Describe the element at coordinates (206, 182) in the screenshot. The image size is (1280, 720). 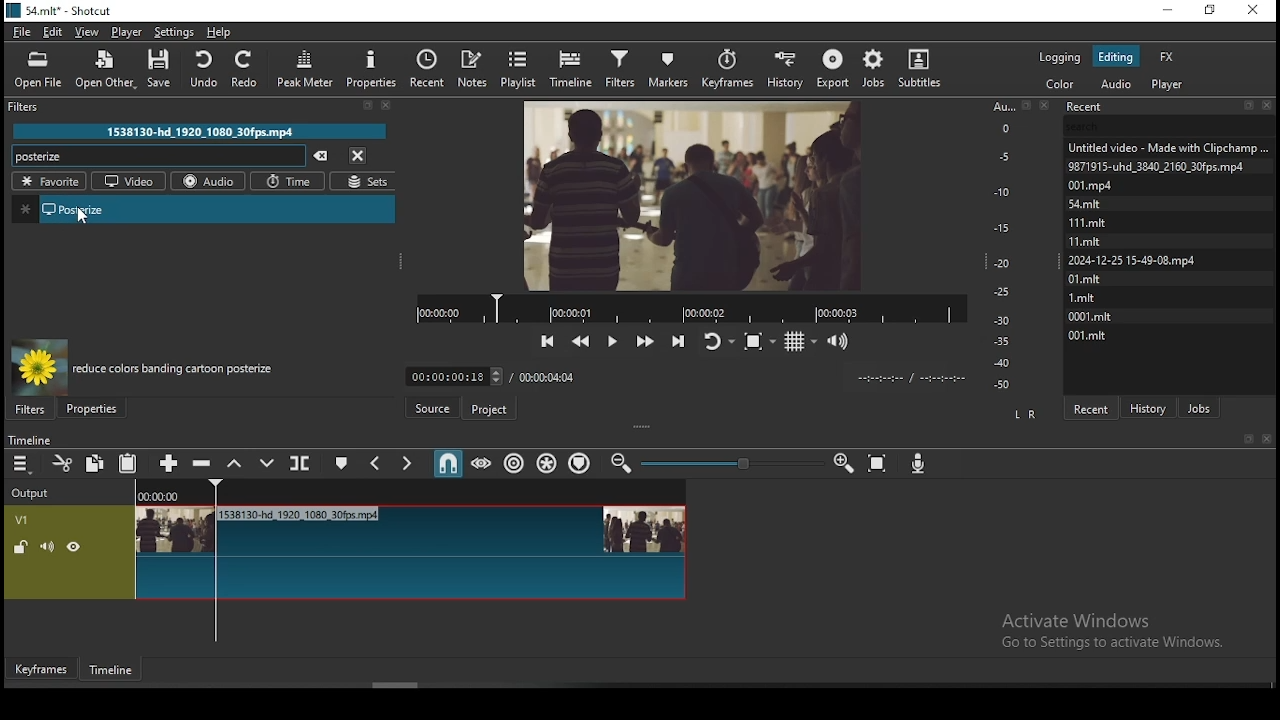
I see `audio` at that location.